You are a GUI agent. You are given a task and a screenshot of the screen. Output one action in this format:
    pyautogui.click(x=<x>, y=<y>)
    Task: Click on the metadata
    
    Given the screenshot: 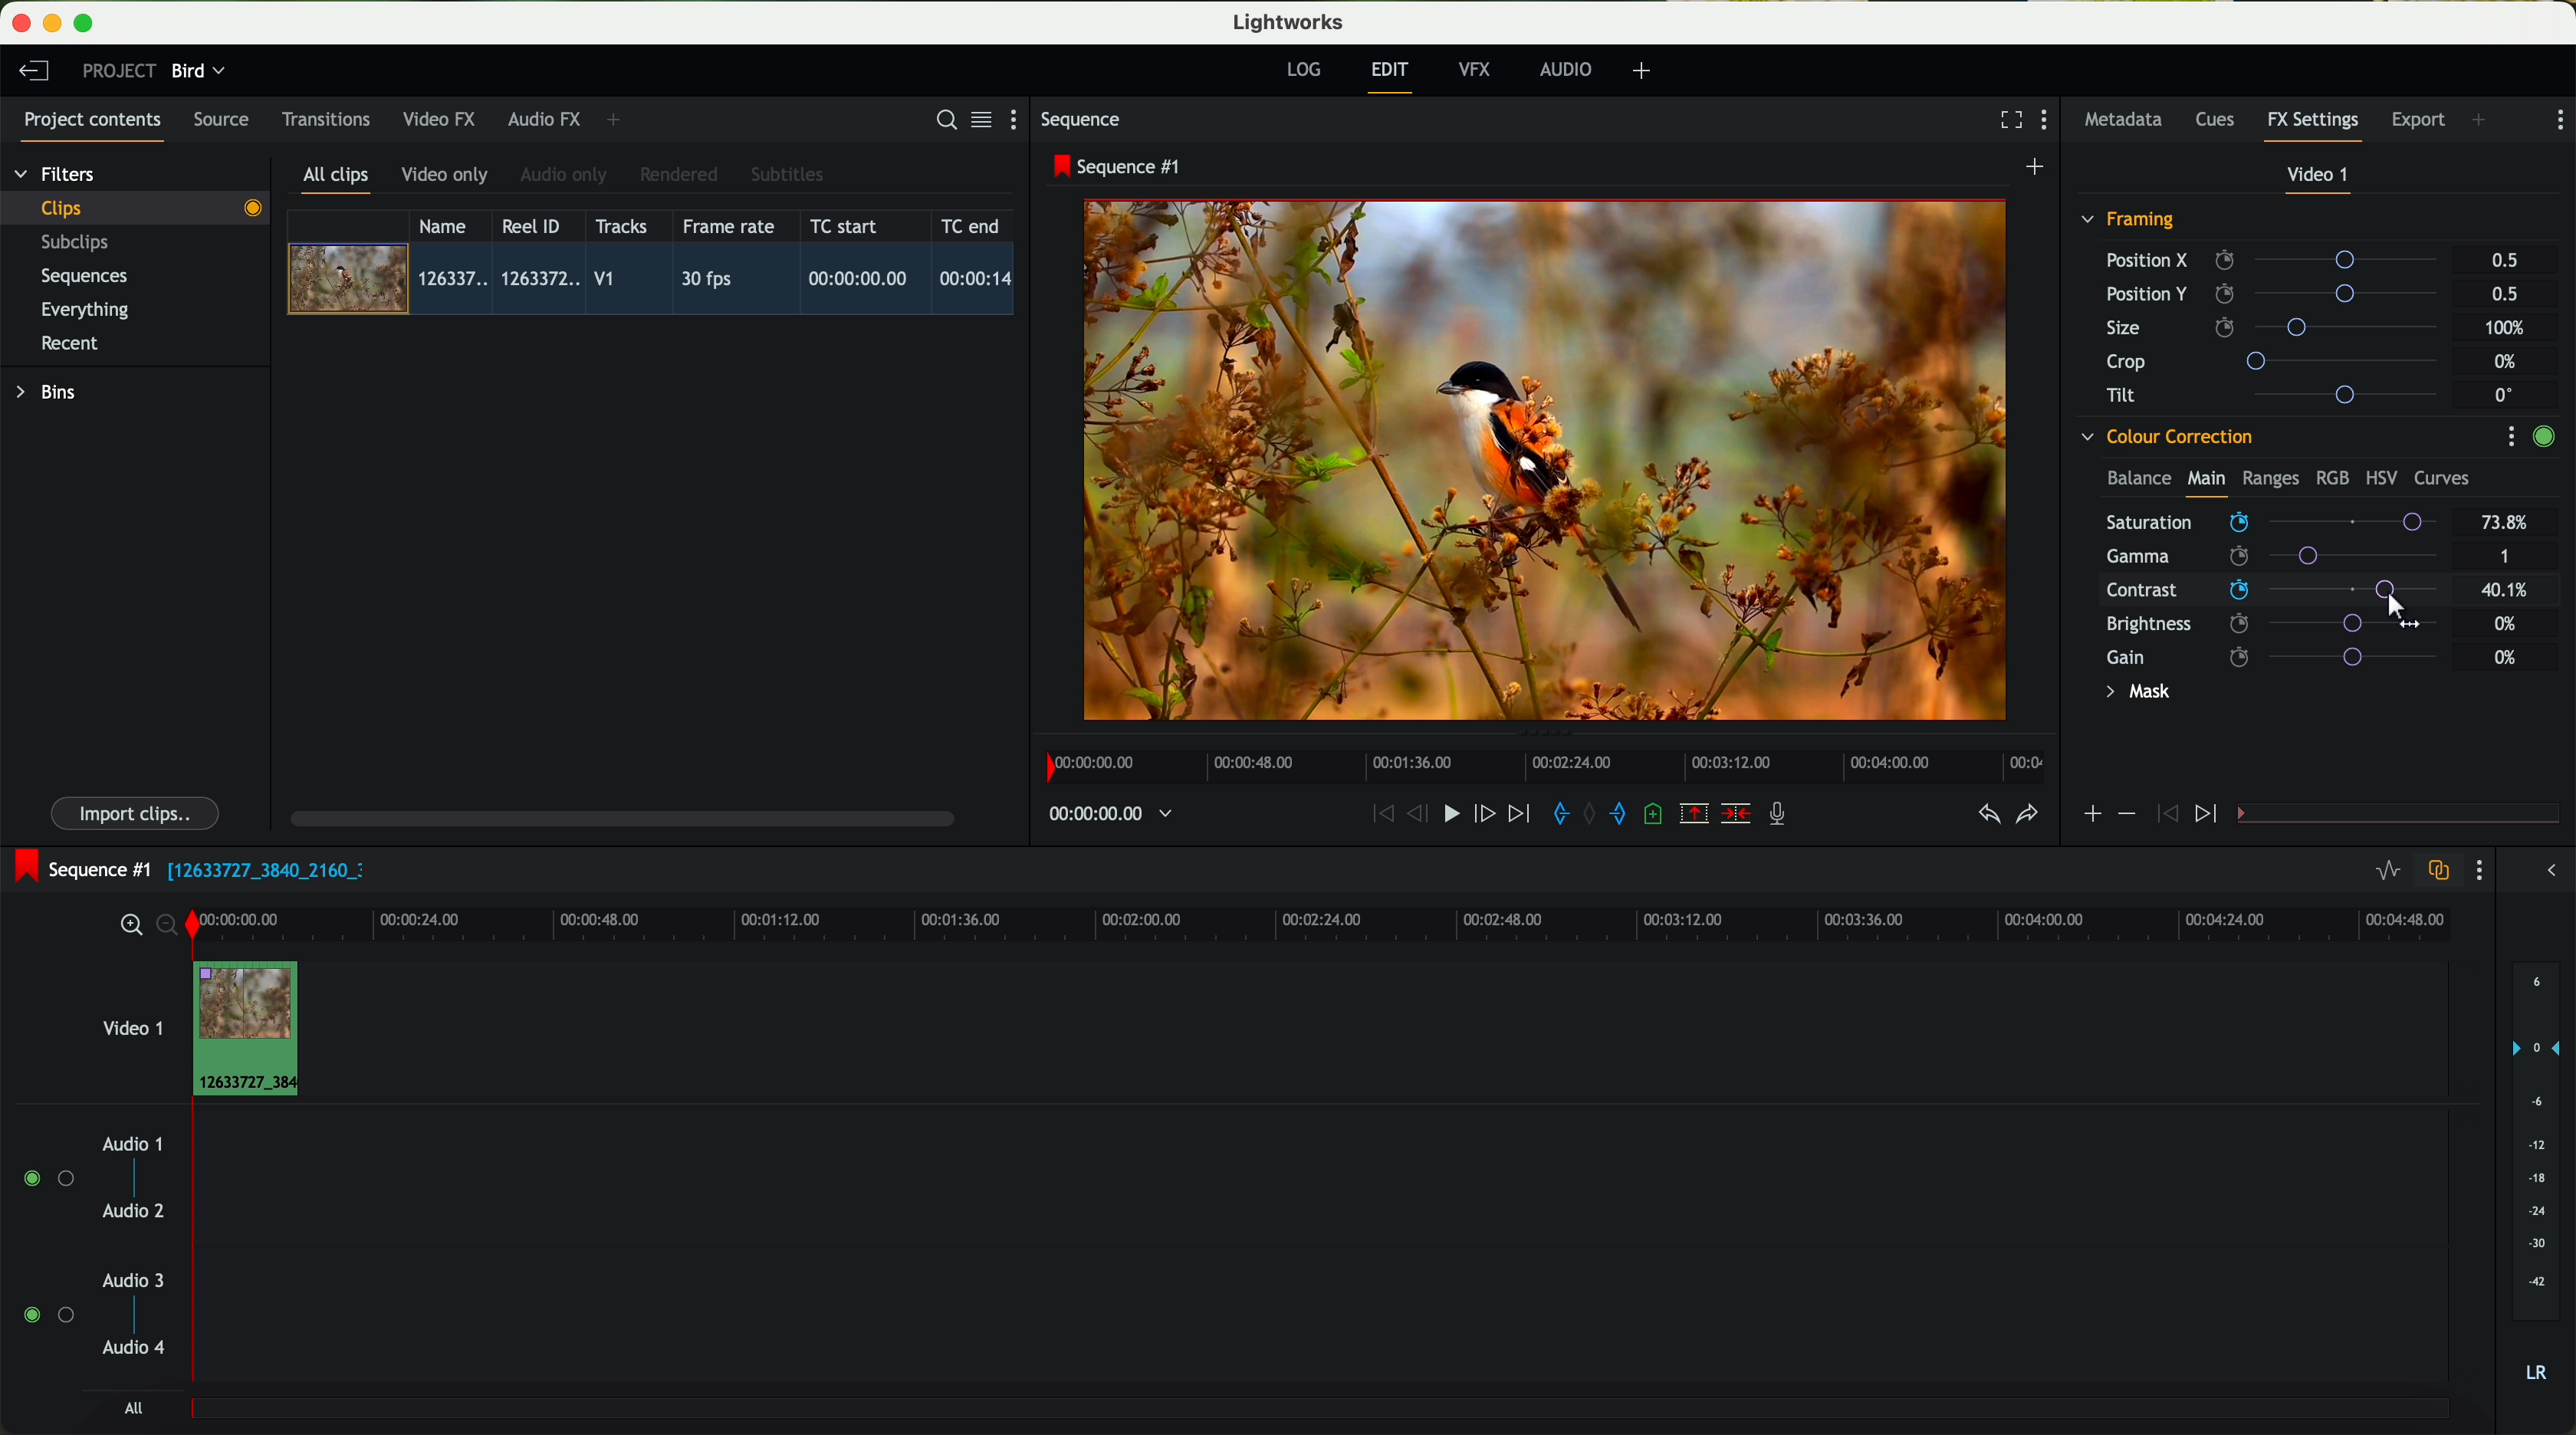 What is the action you would take?
    pyautogui.click(x=2128, y=121)
    